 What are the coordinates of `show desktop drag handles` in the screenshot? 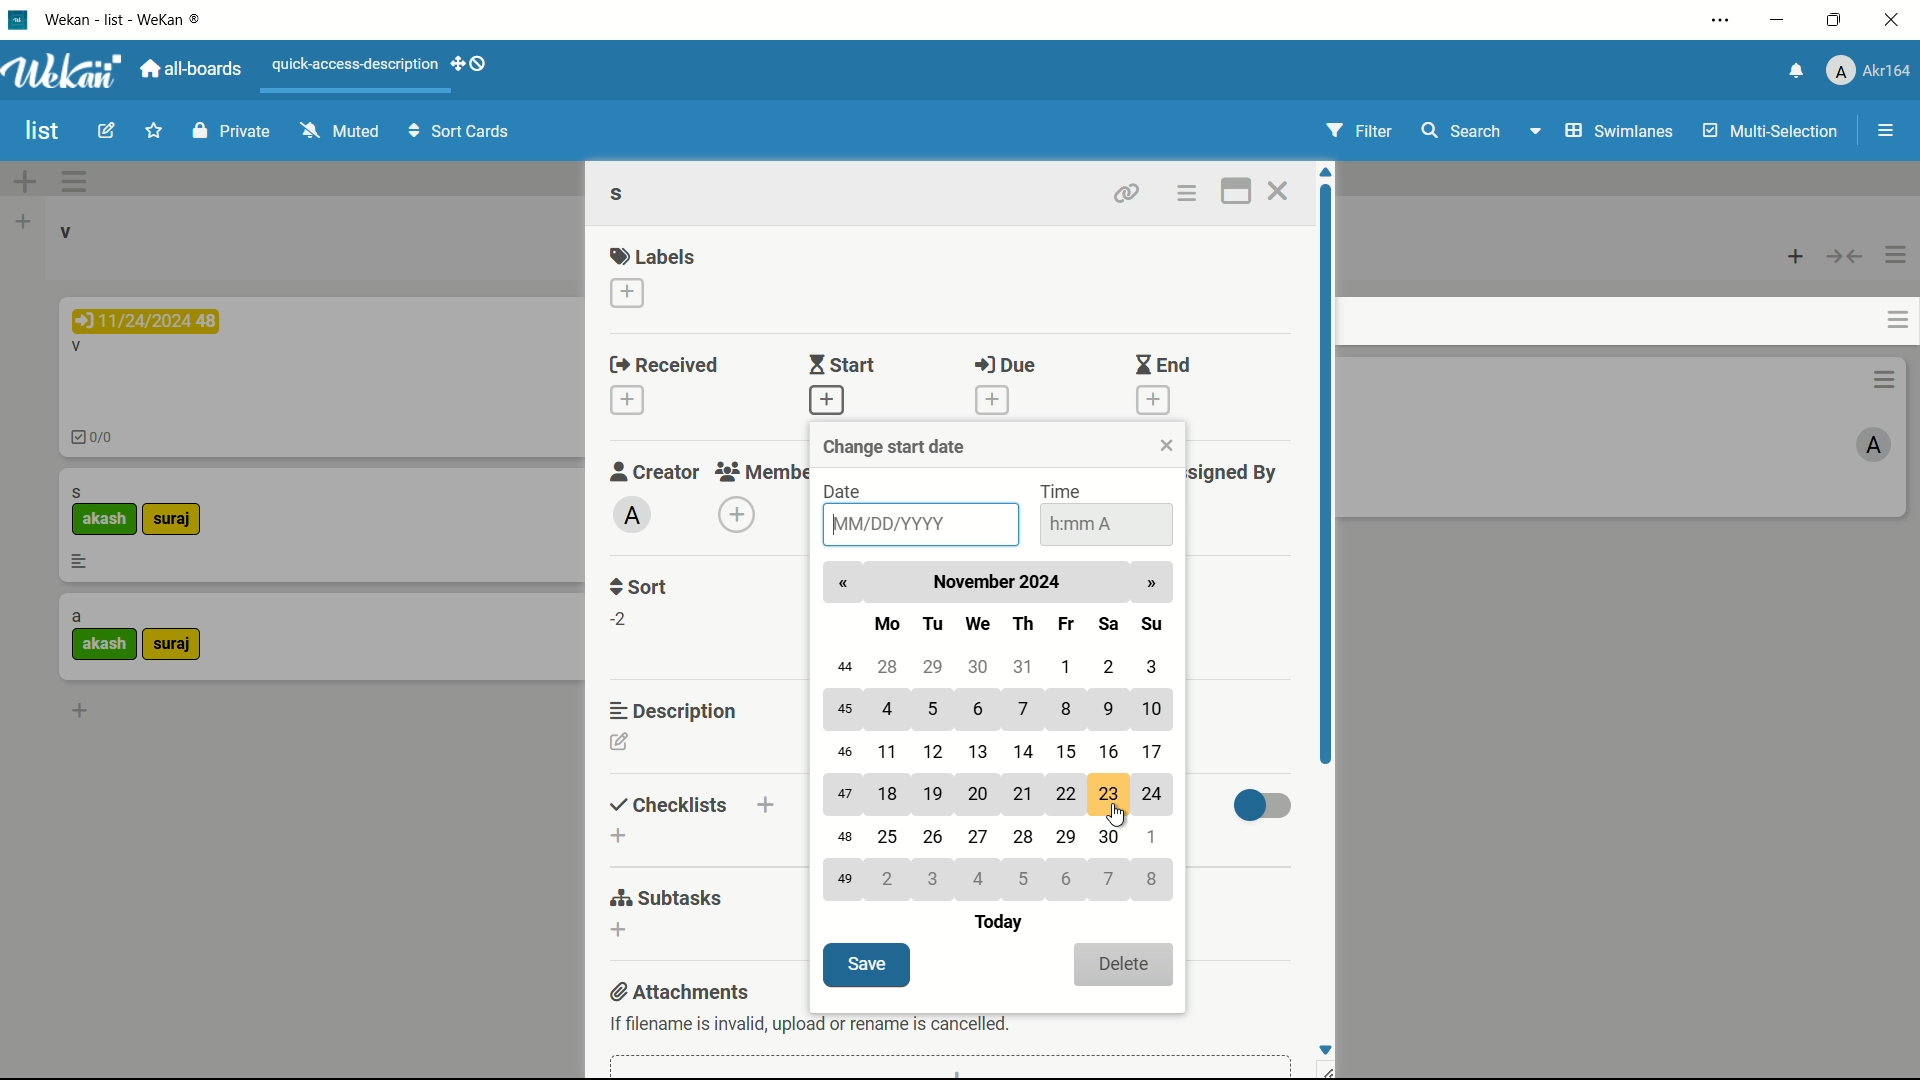 It's located at (472, 63).